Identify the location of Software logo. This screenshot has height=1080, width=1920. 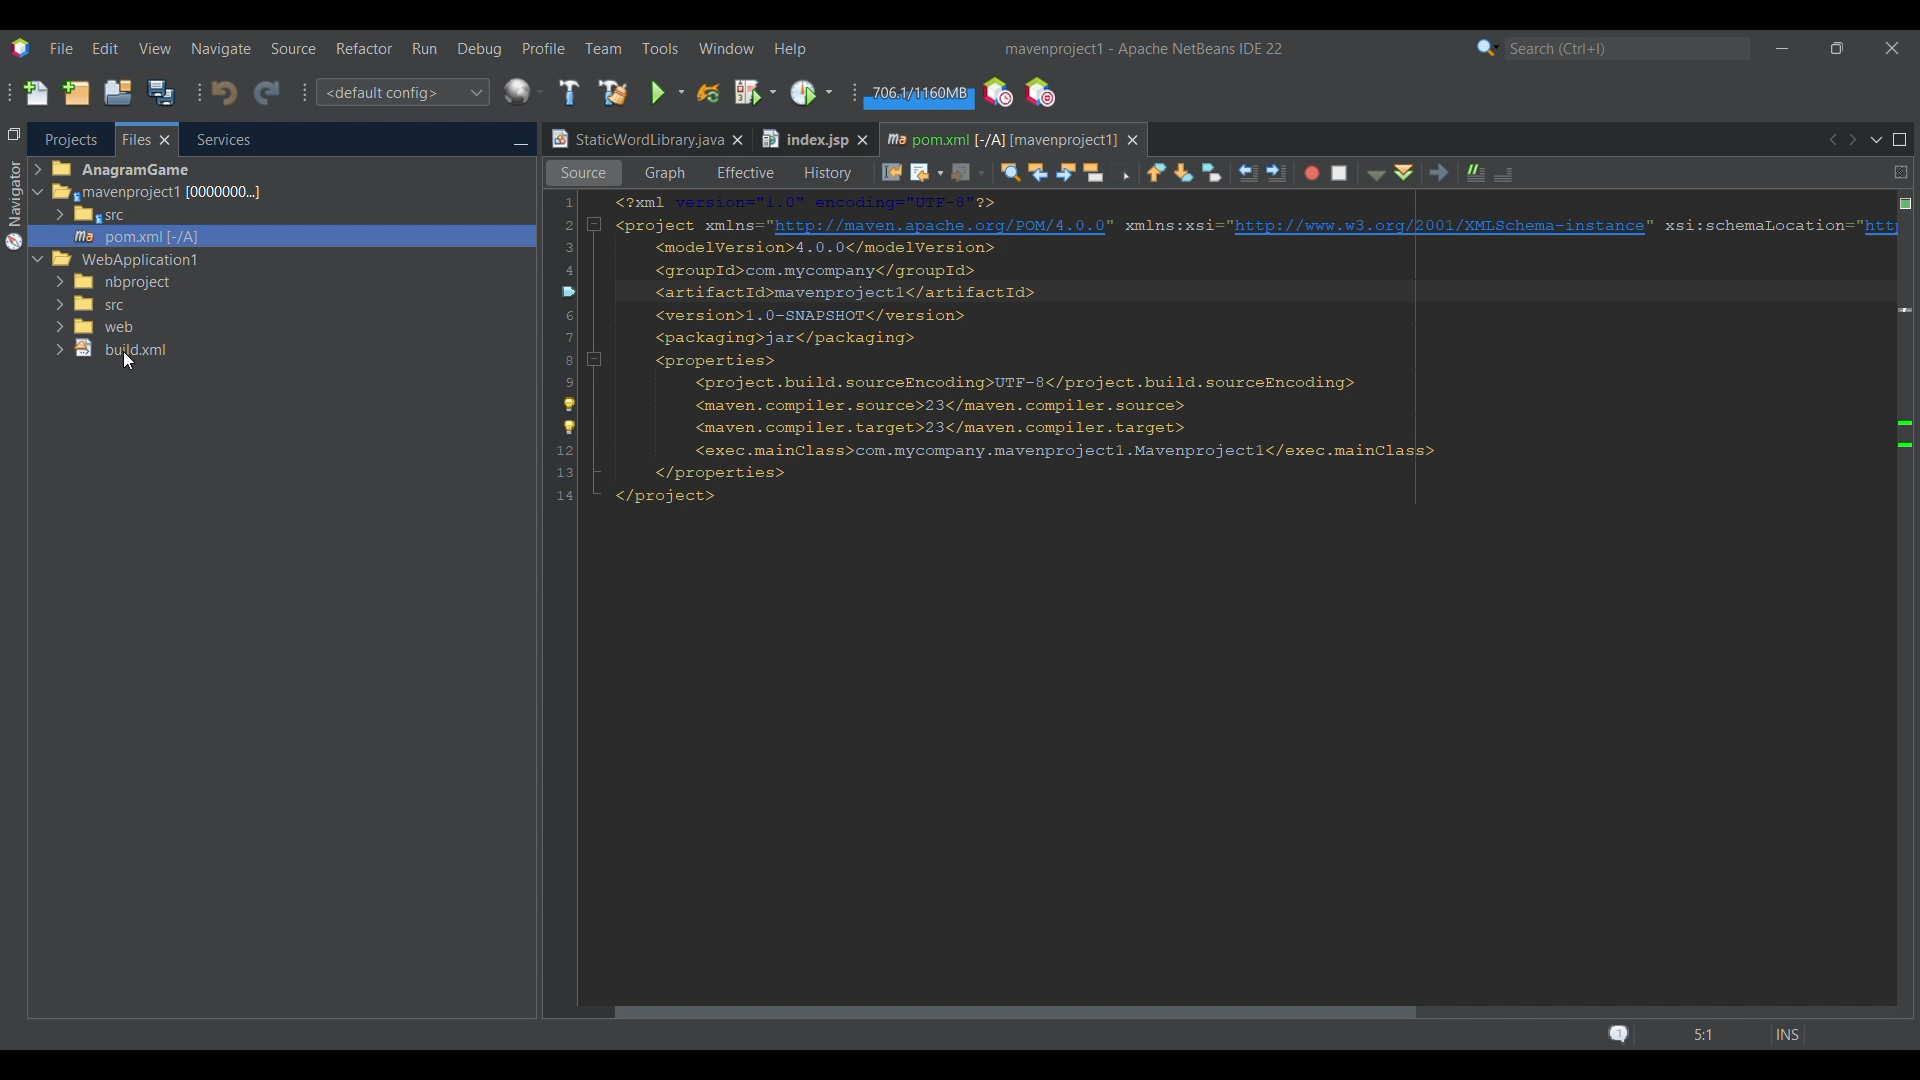
(21, 49).